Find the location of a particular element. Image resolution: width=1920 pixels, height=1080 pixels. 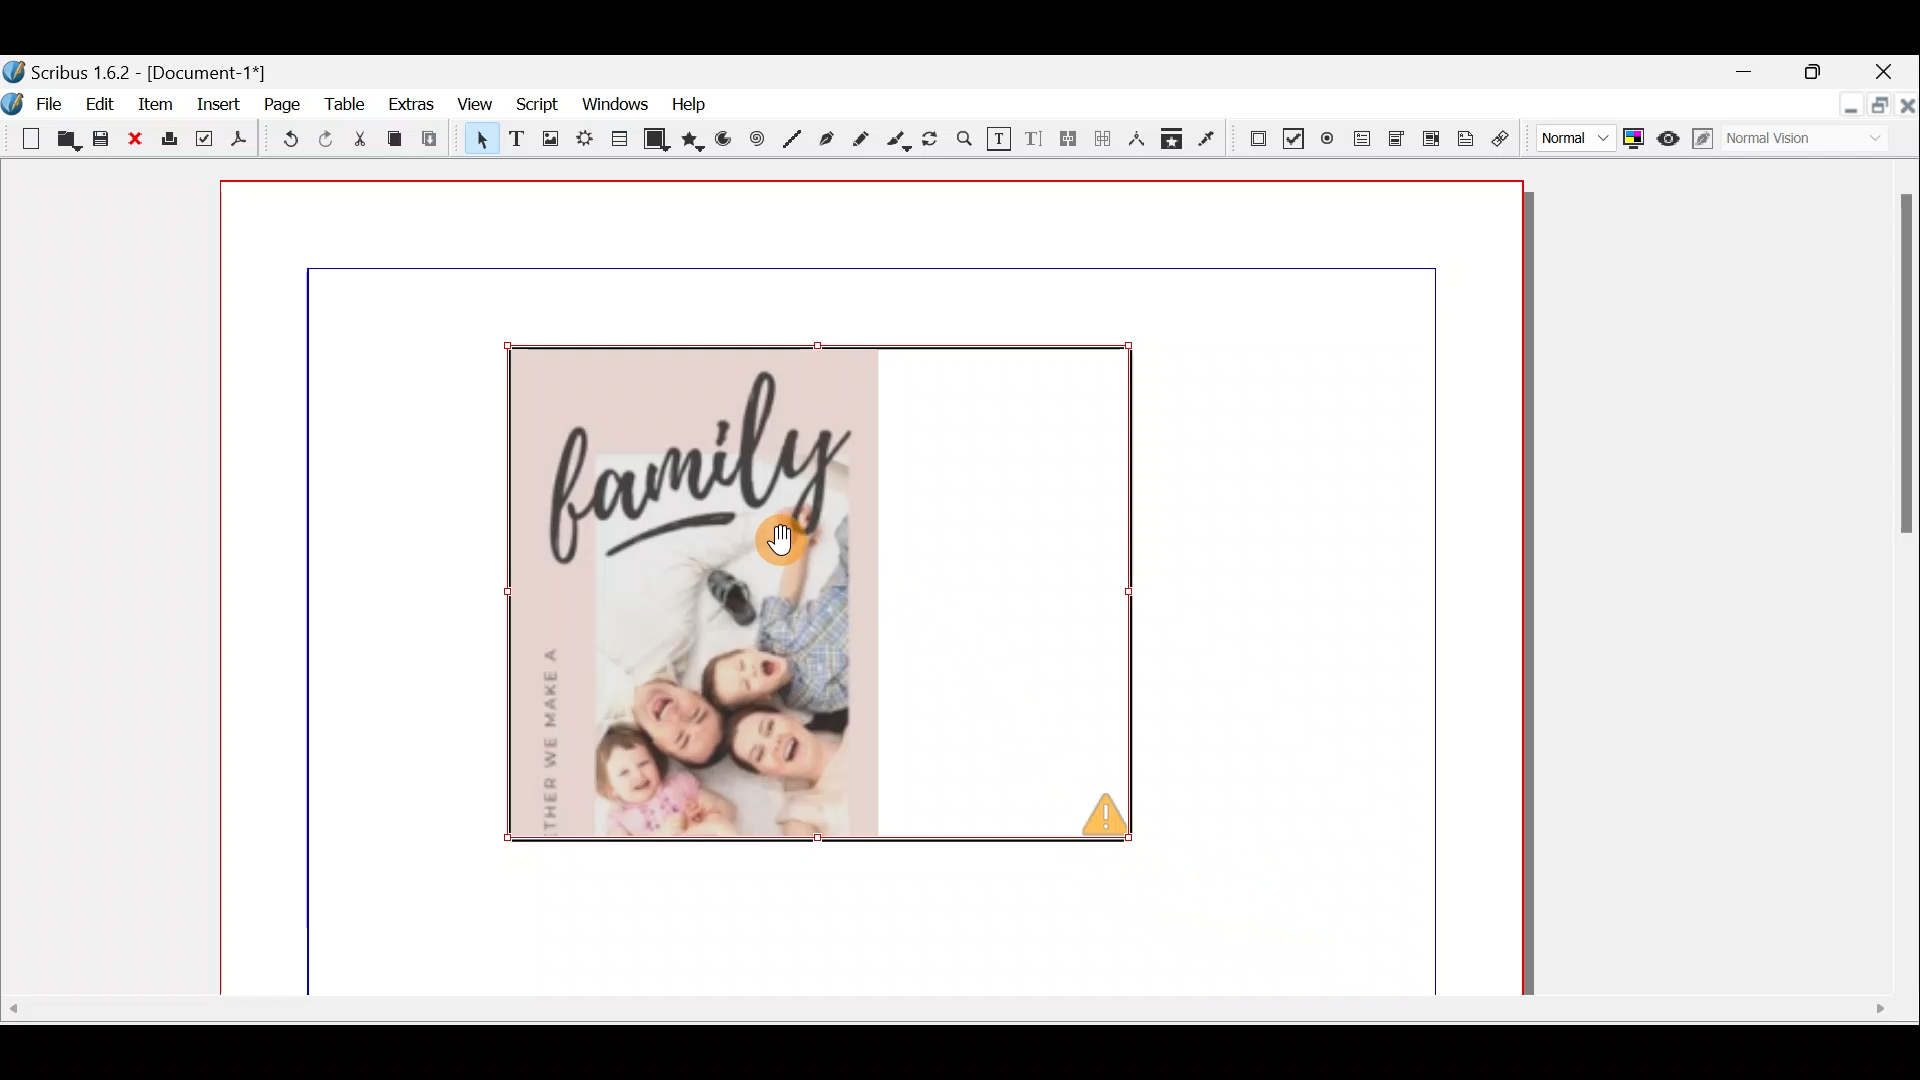

Print is located at coordinates (171, 144).